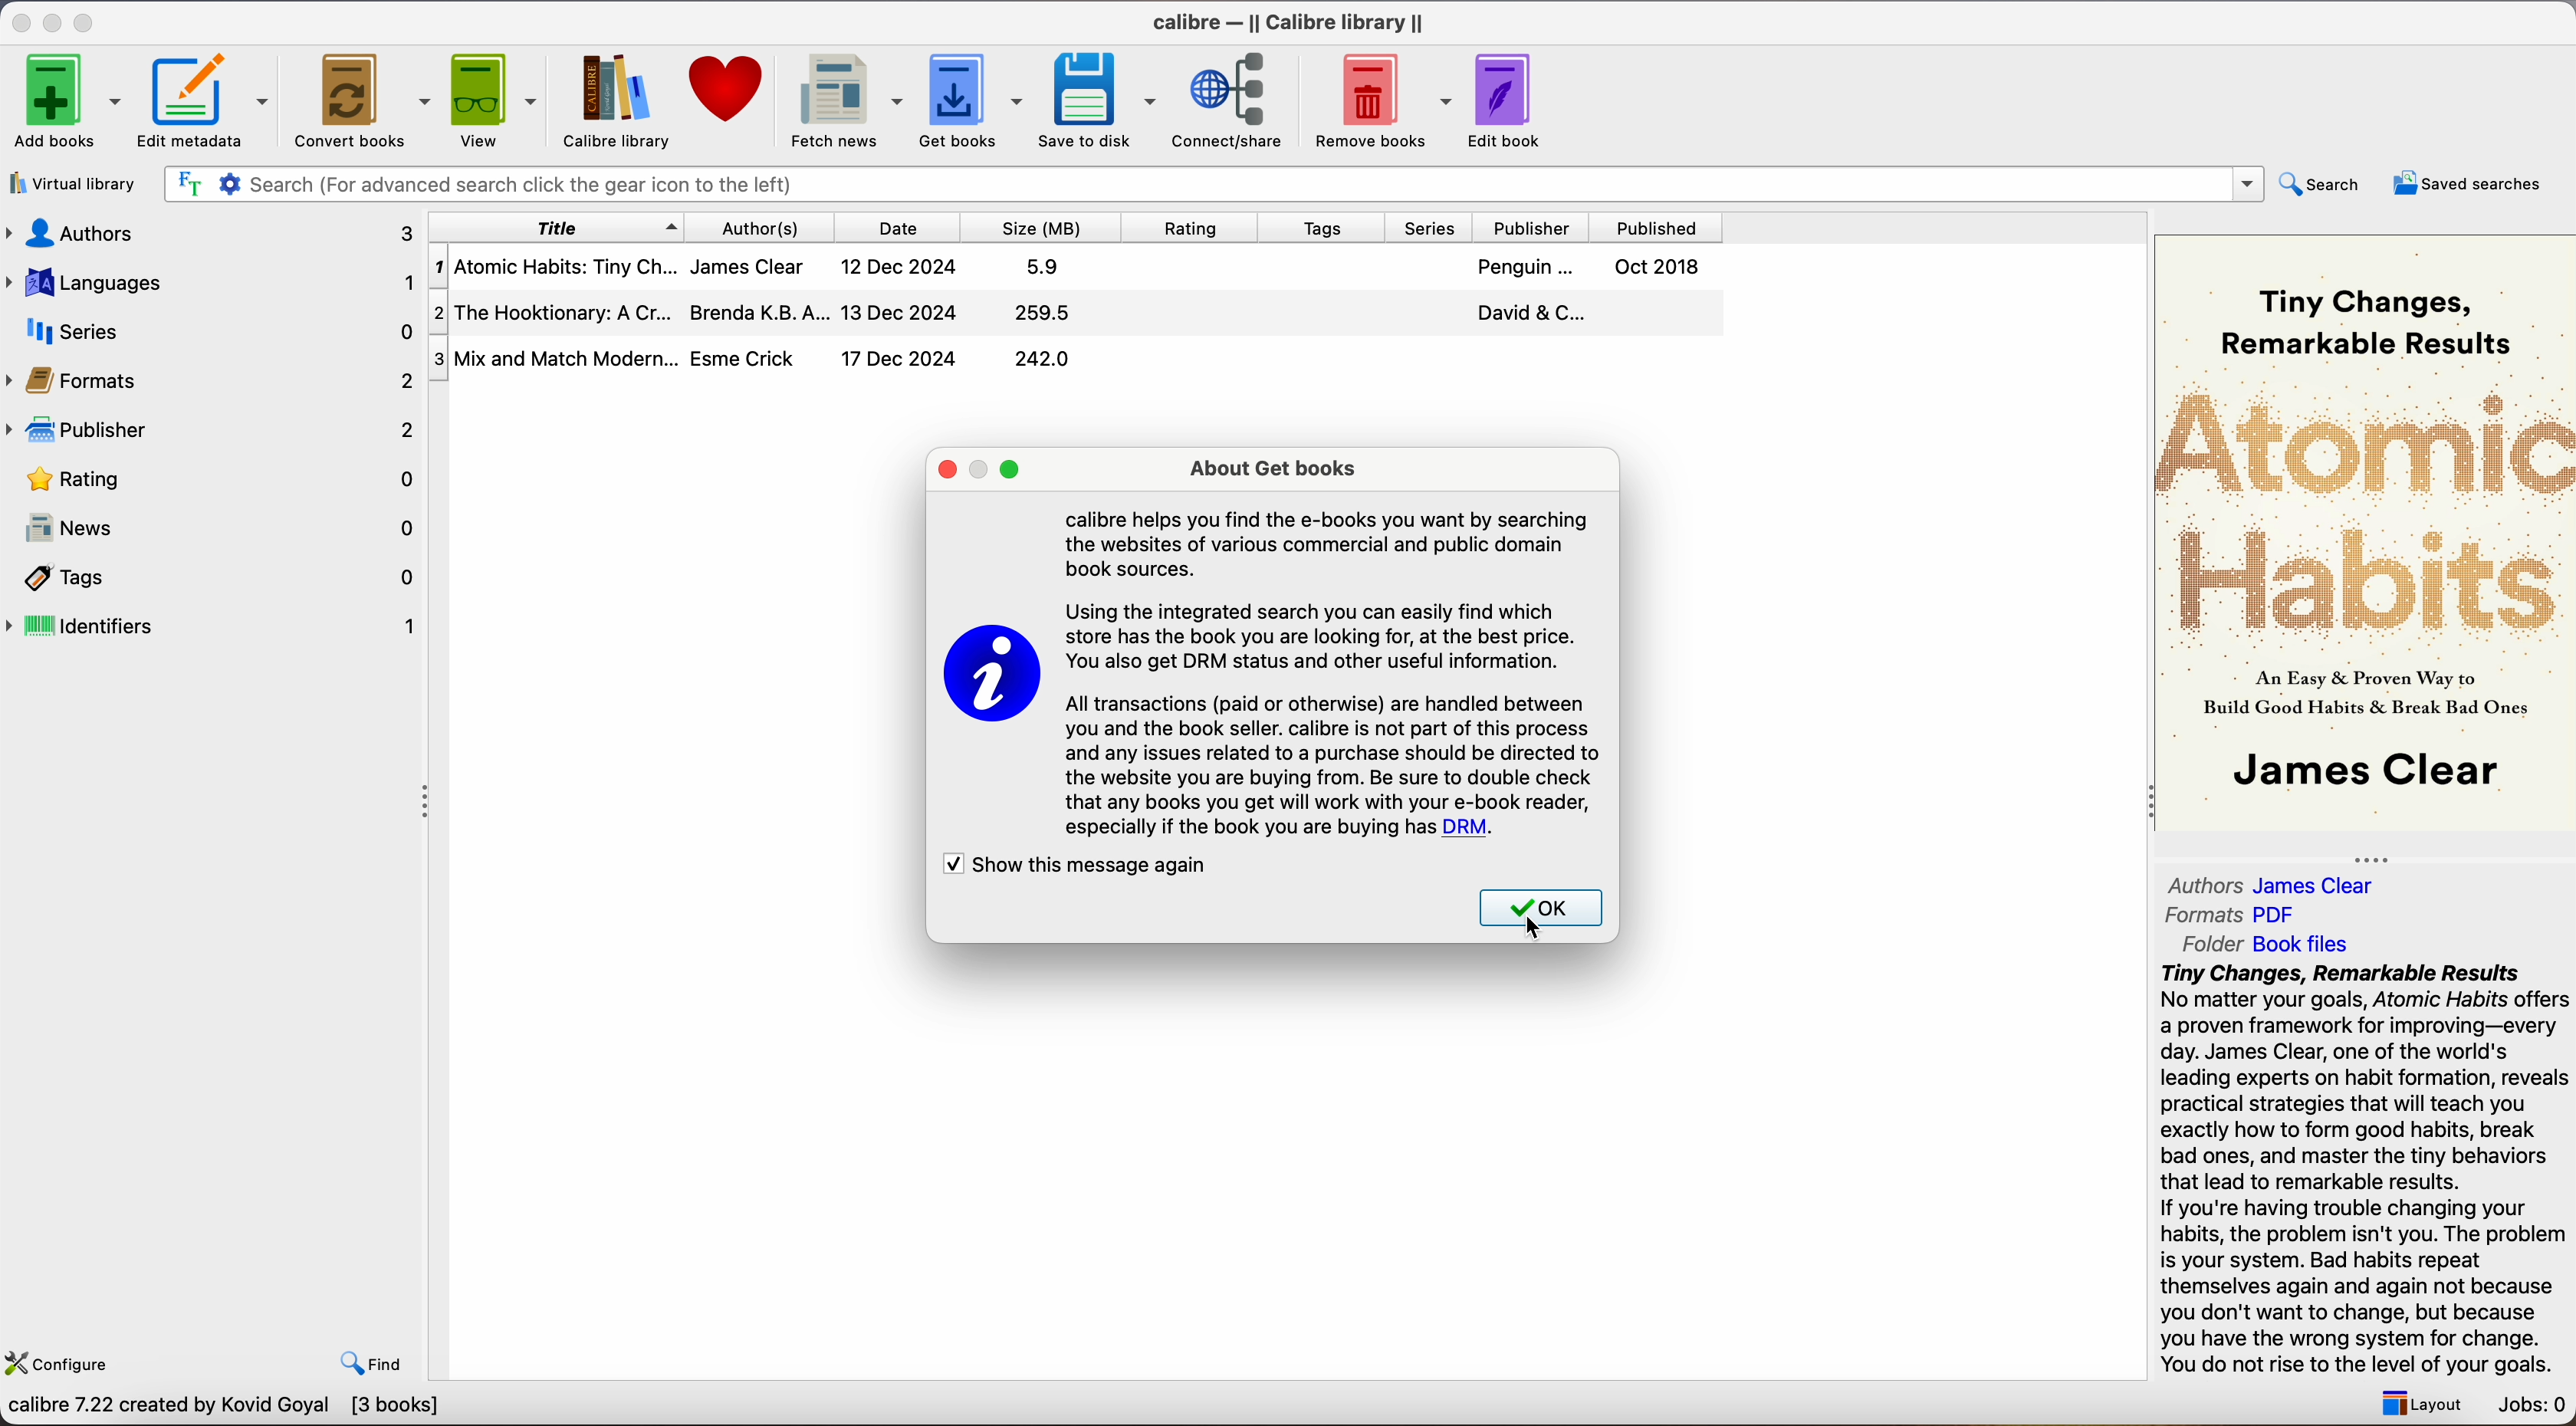 This screenshot has height=1426, width=2576. What do you see at coordinates (902, 269) in the screenshot?
I see `12 Dec 2024` at bounding box center [902, 269].